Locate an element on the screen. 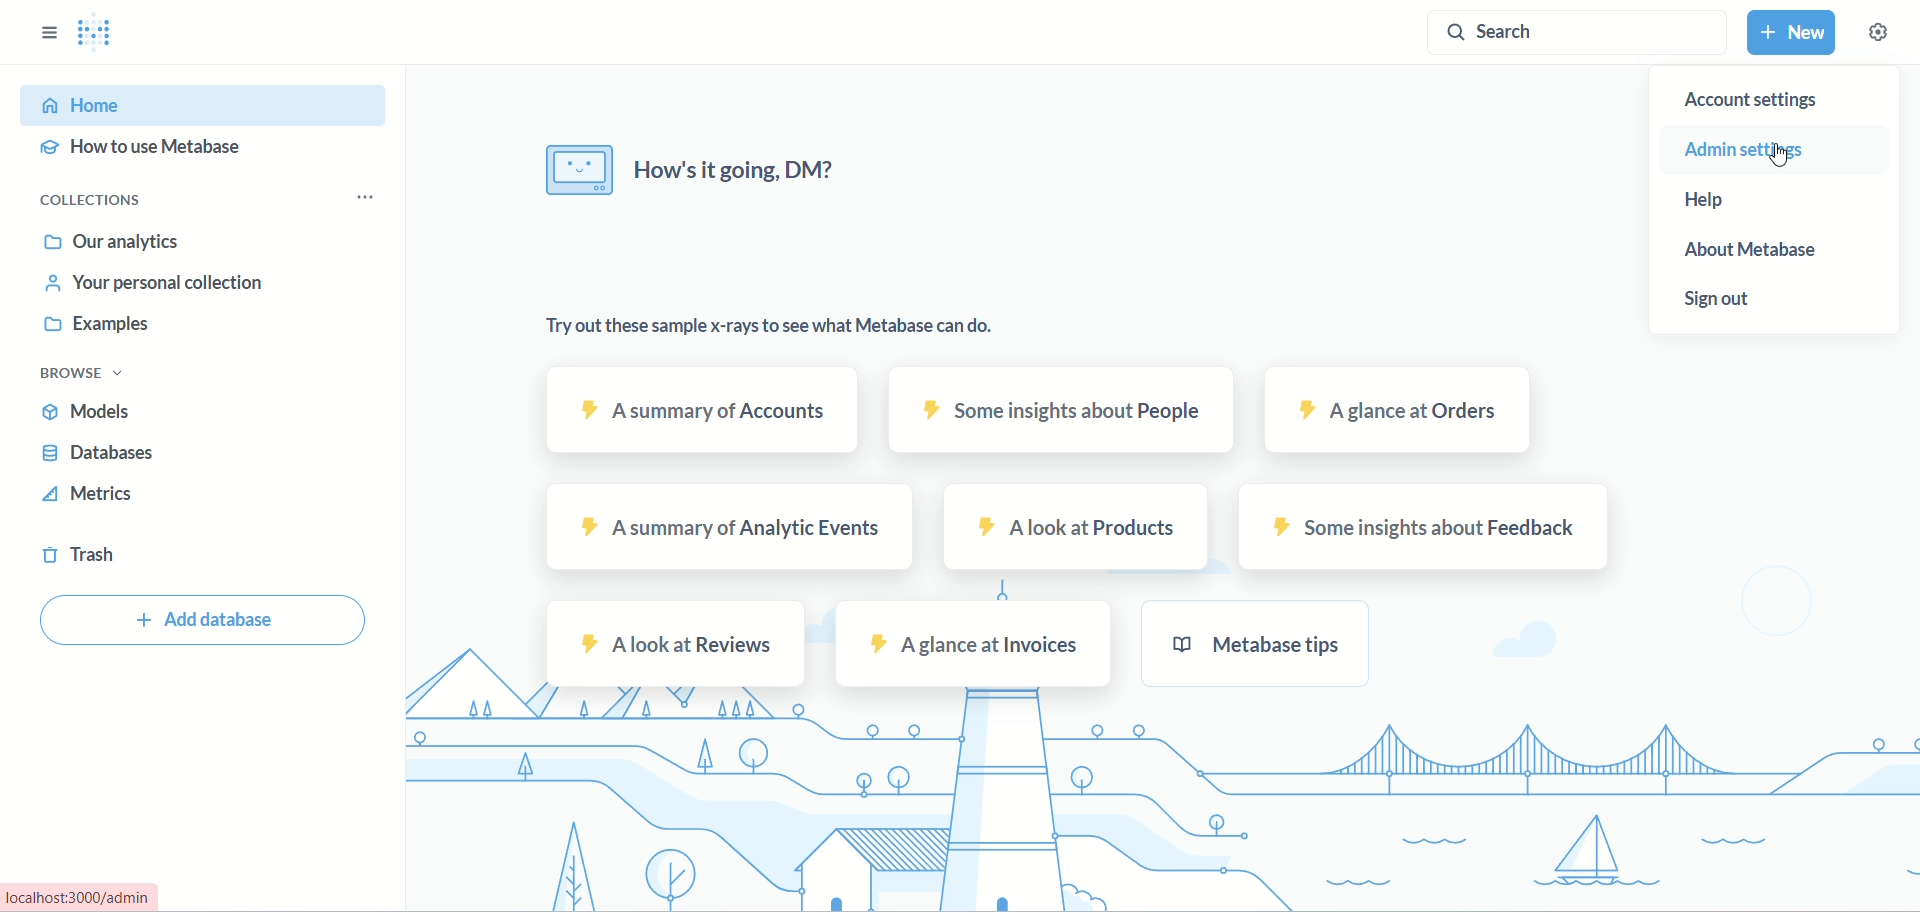  more is located at coordinates (362, 195).